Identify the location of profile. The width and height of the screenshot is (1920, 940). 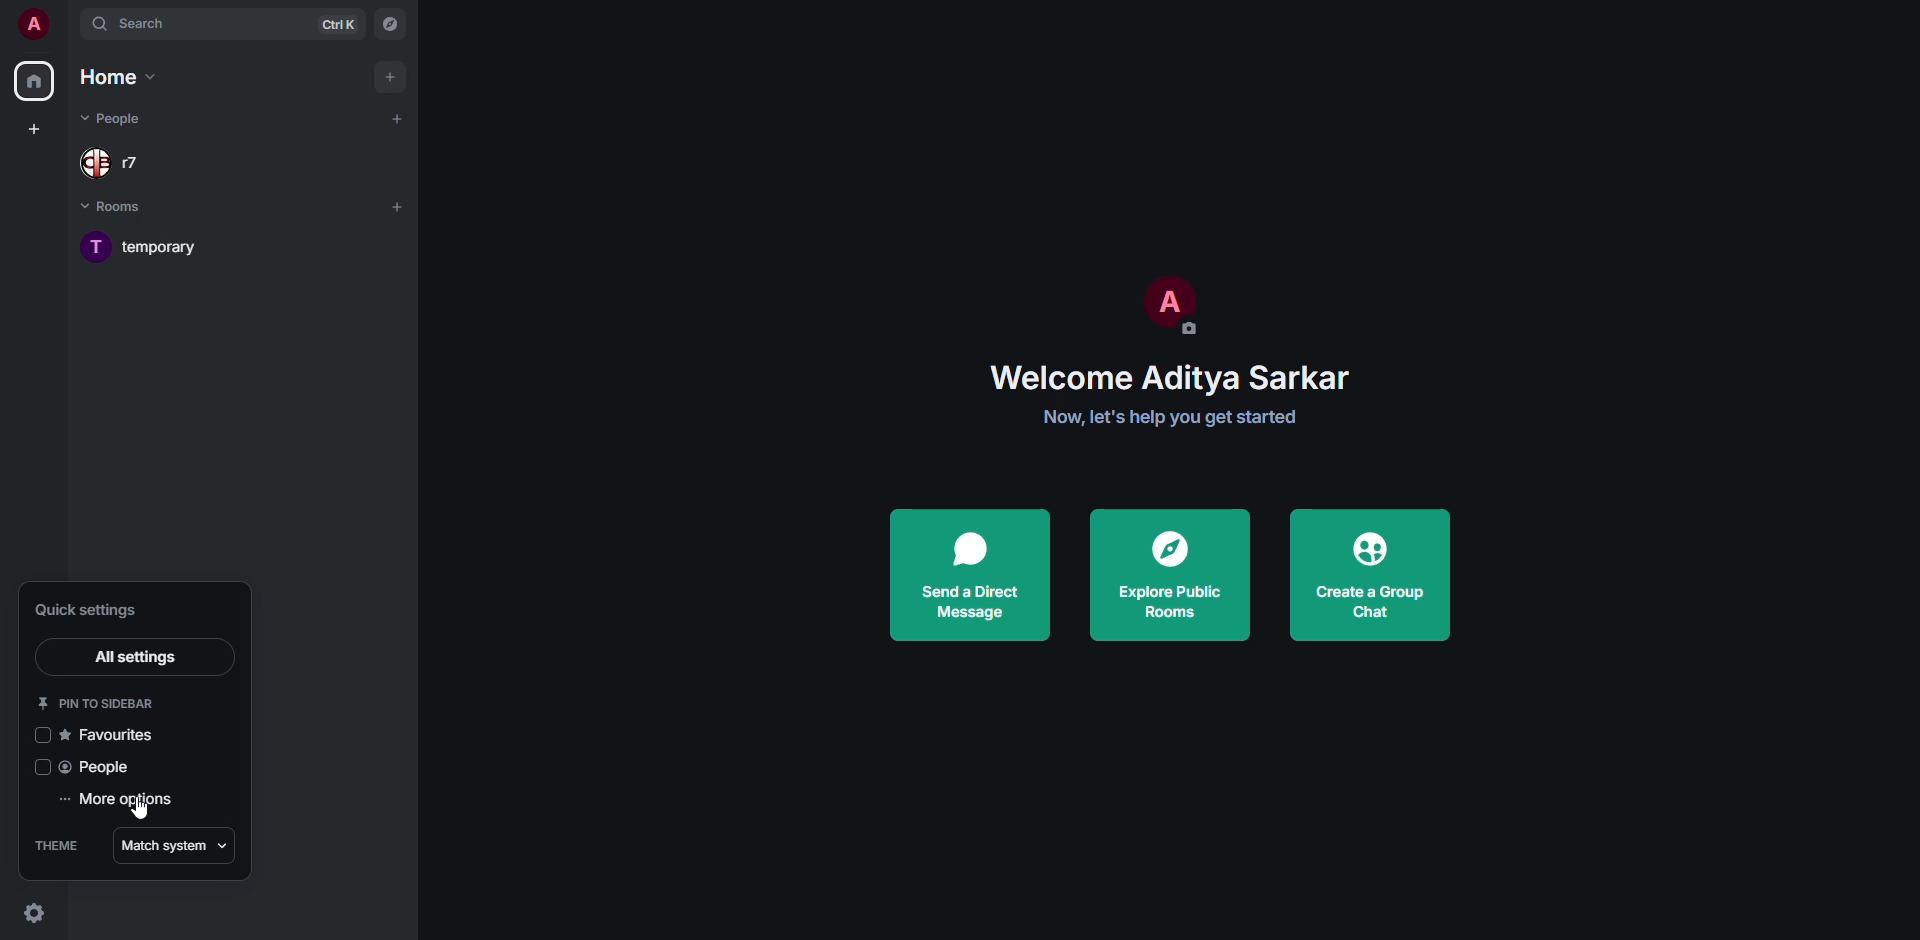
(31, 24).